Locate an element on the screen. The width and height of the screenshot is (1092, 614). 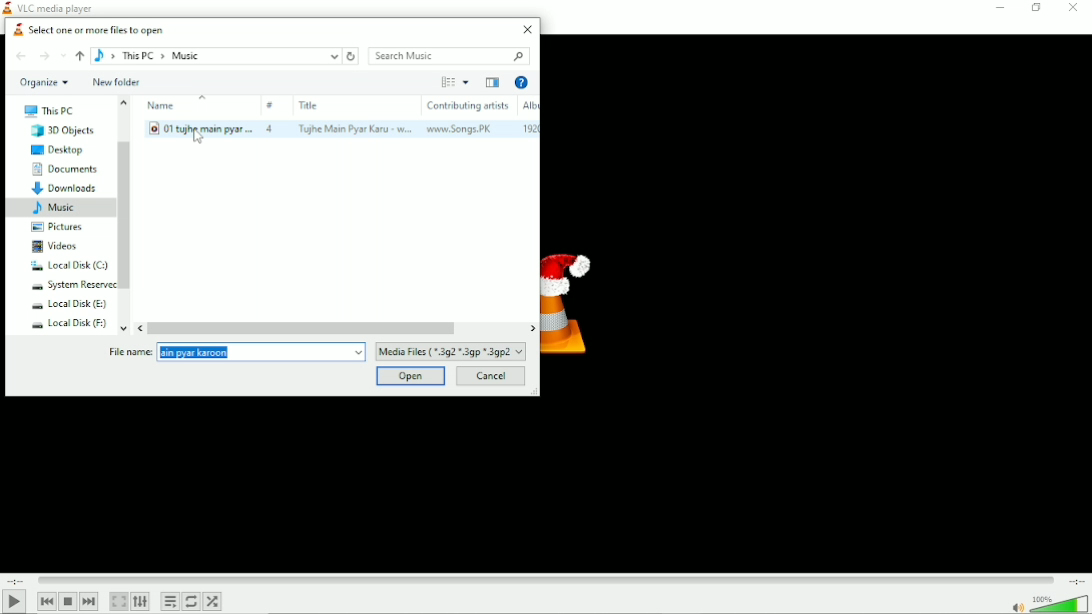
Refresh is located at coordinates (352, 56).